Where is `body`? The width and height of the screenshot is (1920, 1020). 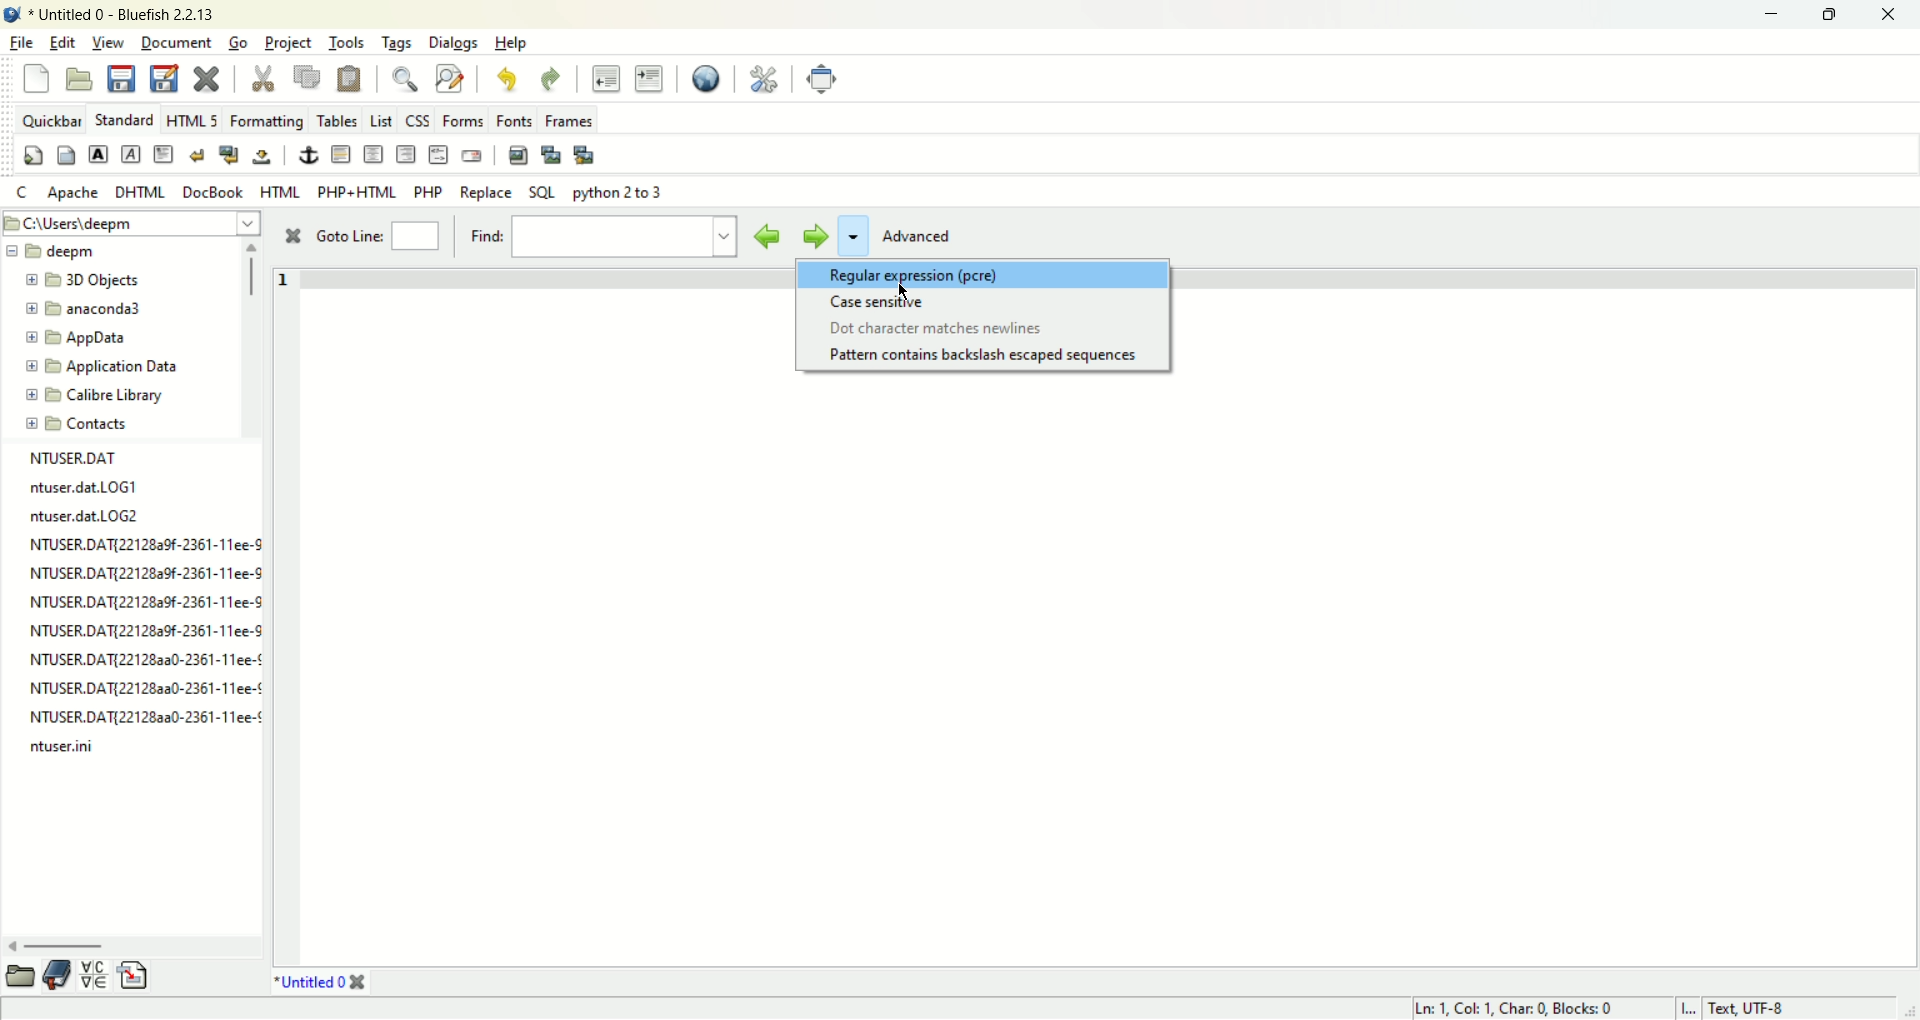
body is located at coordinates (65, 156).